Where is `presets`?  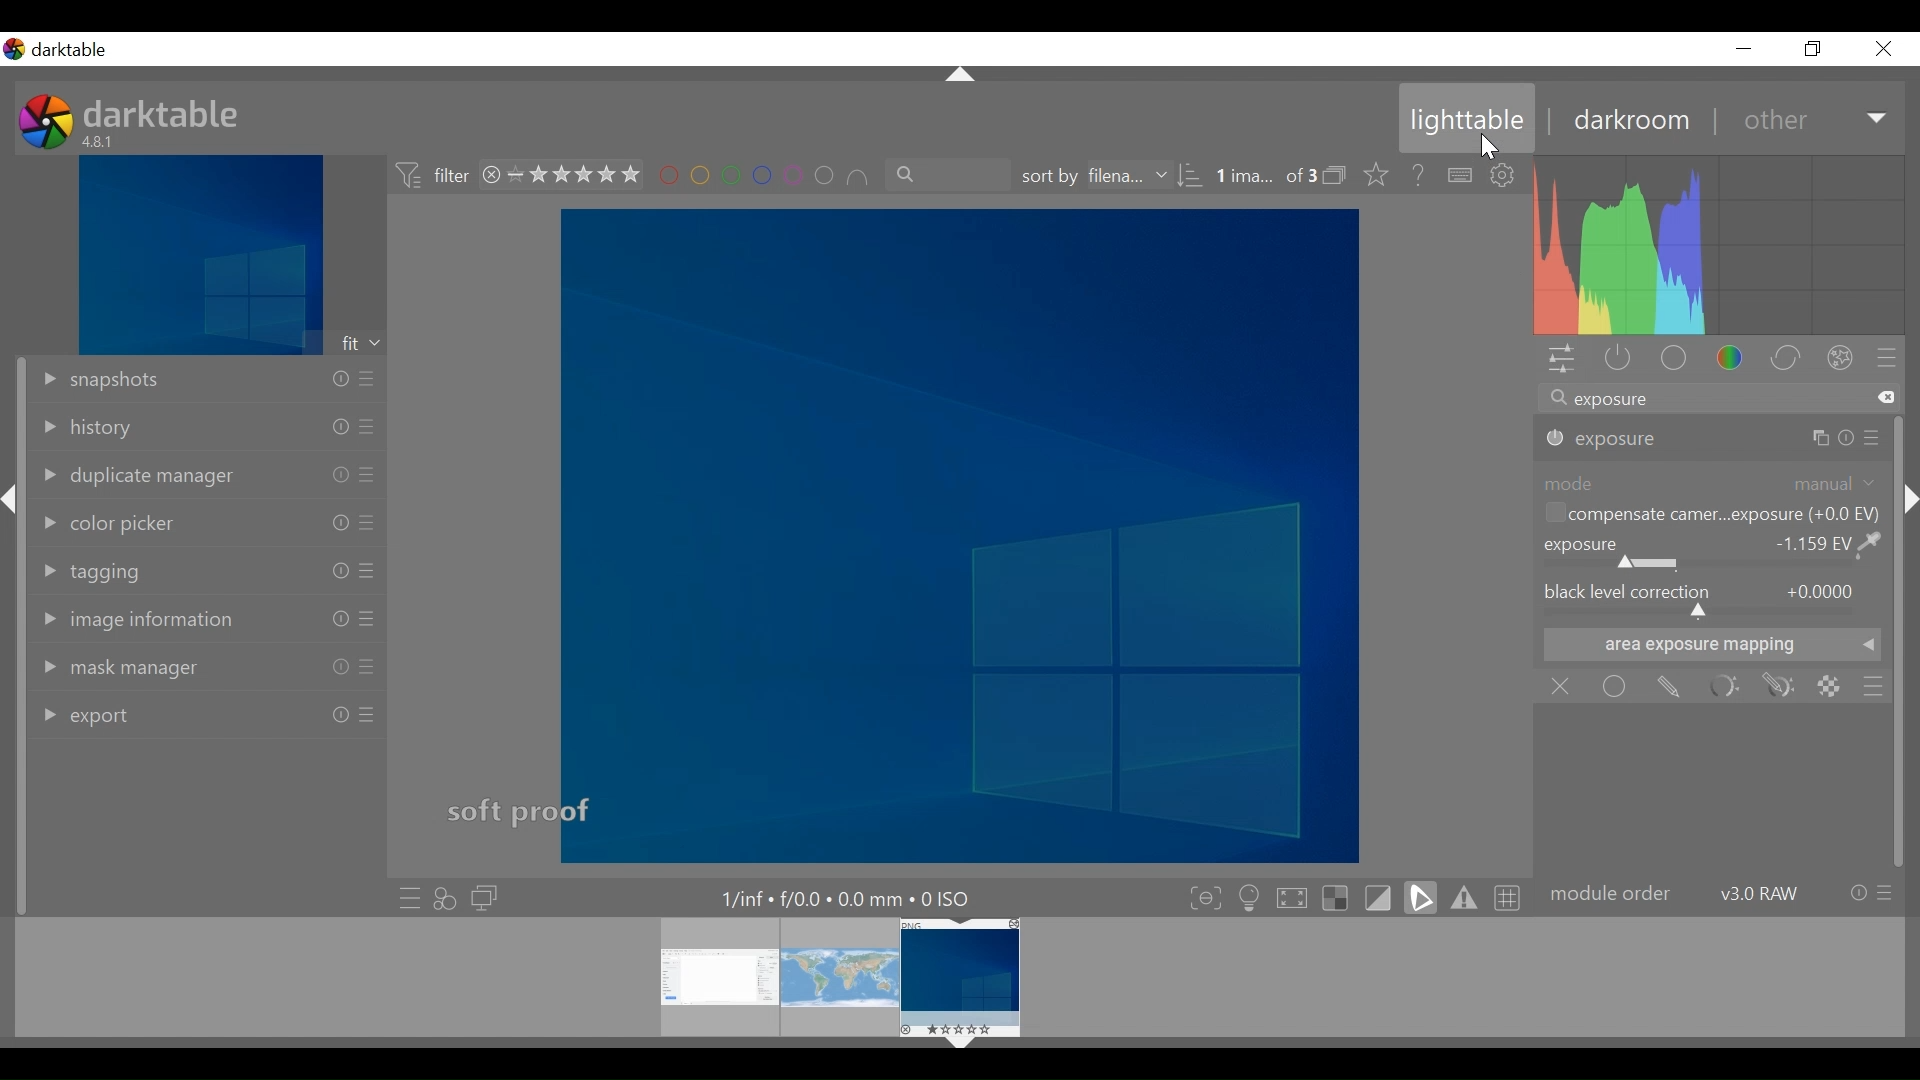 presets is located at coordinates (368, 715).